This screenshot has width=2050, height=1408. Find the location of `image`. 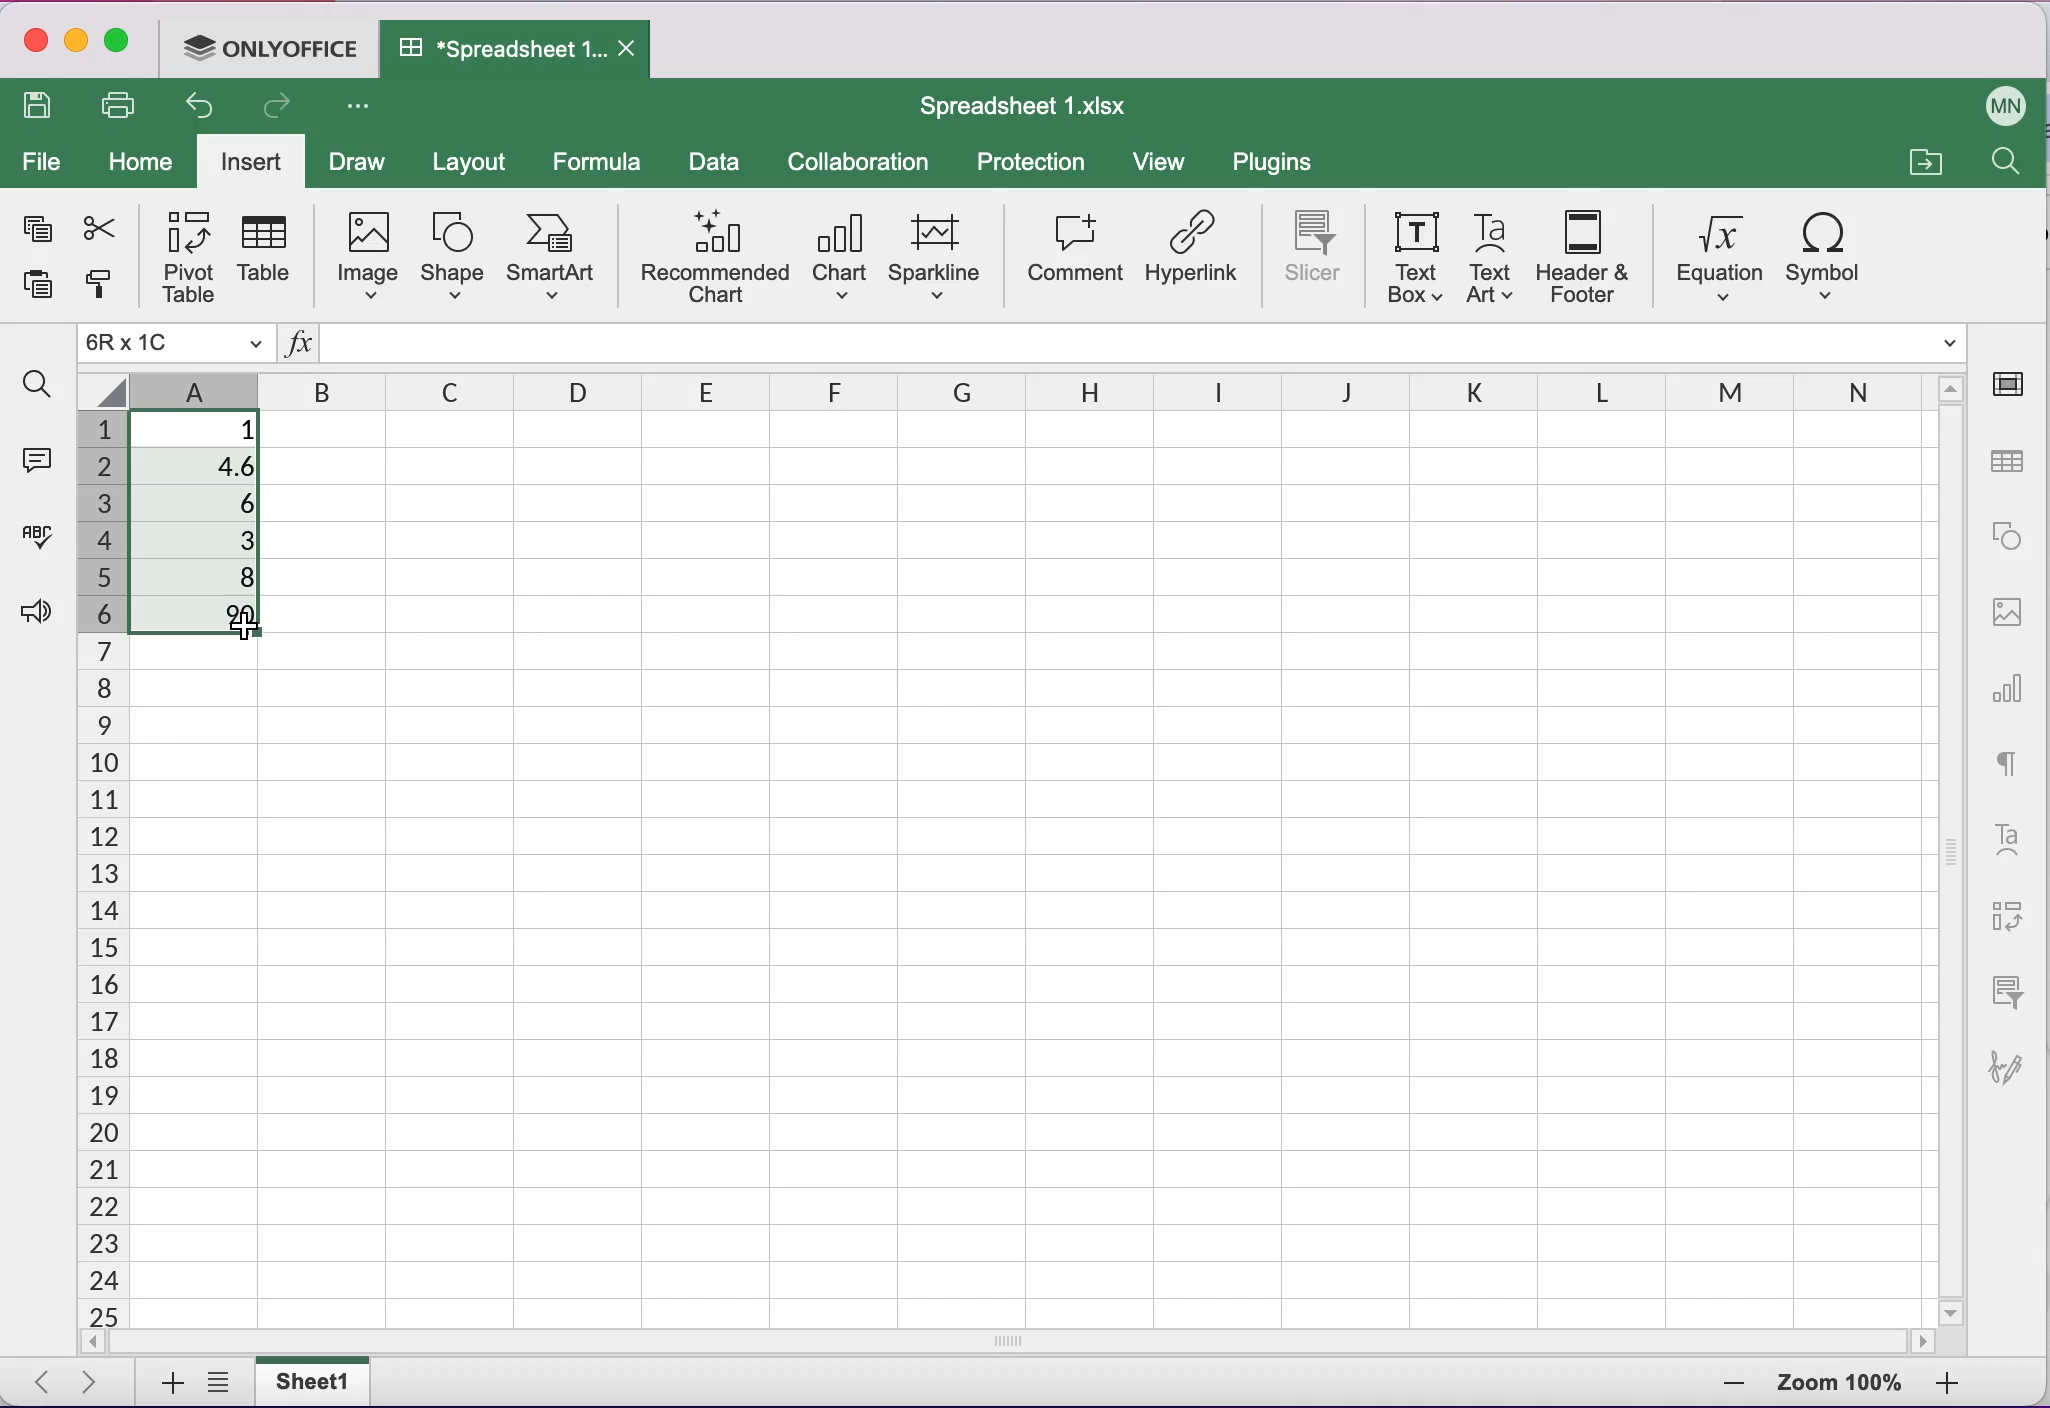

image is located at coordinates (2010, 611).